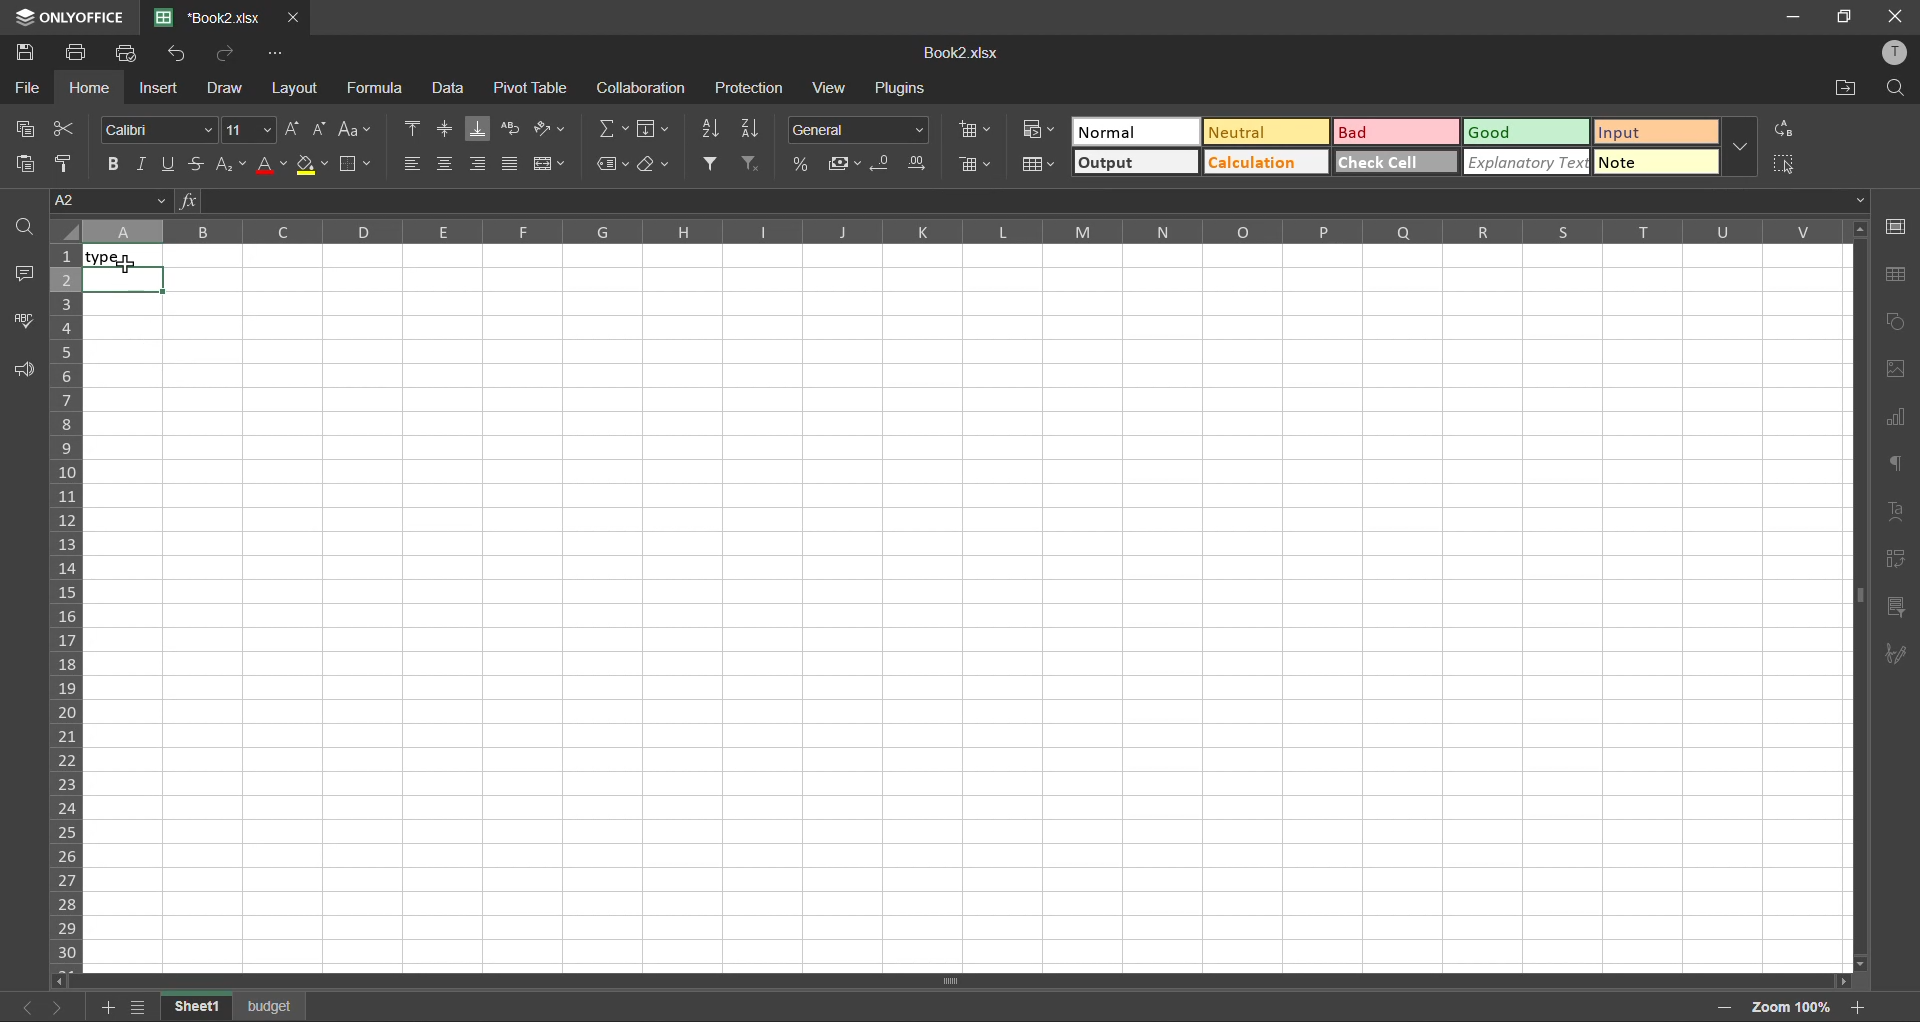  What do you see at coordinates (884, 163) in the screenshot?
I see `decrease decimal` at bounding box center [884, 163].